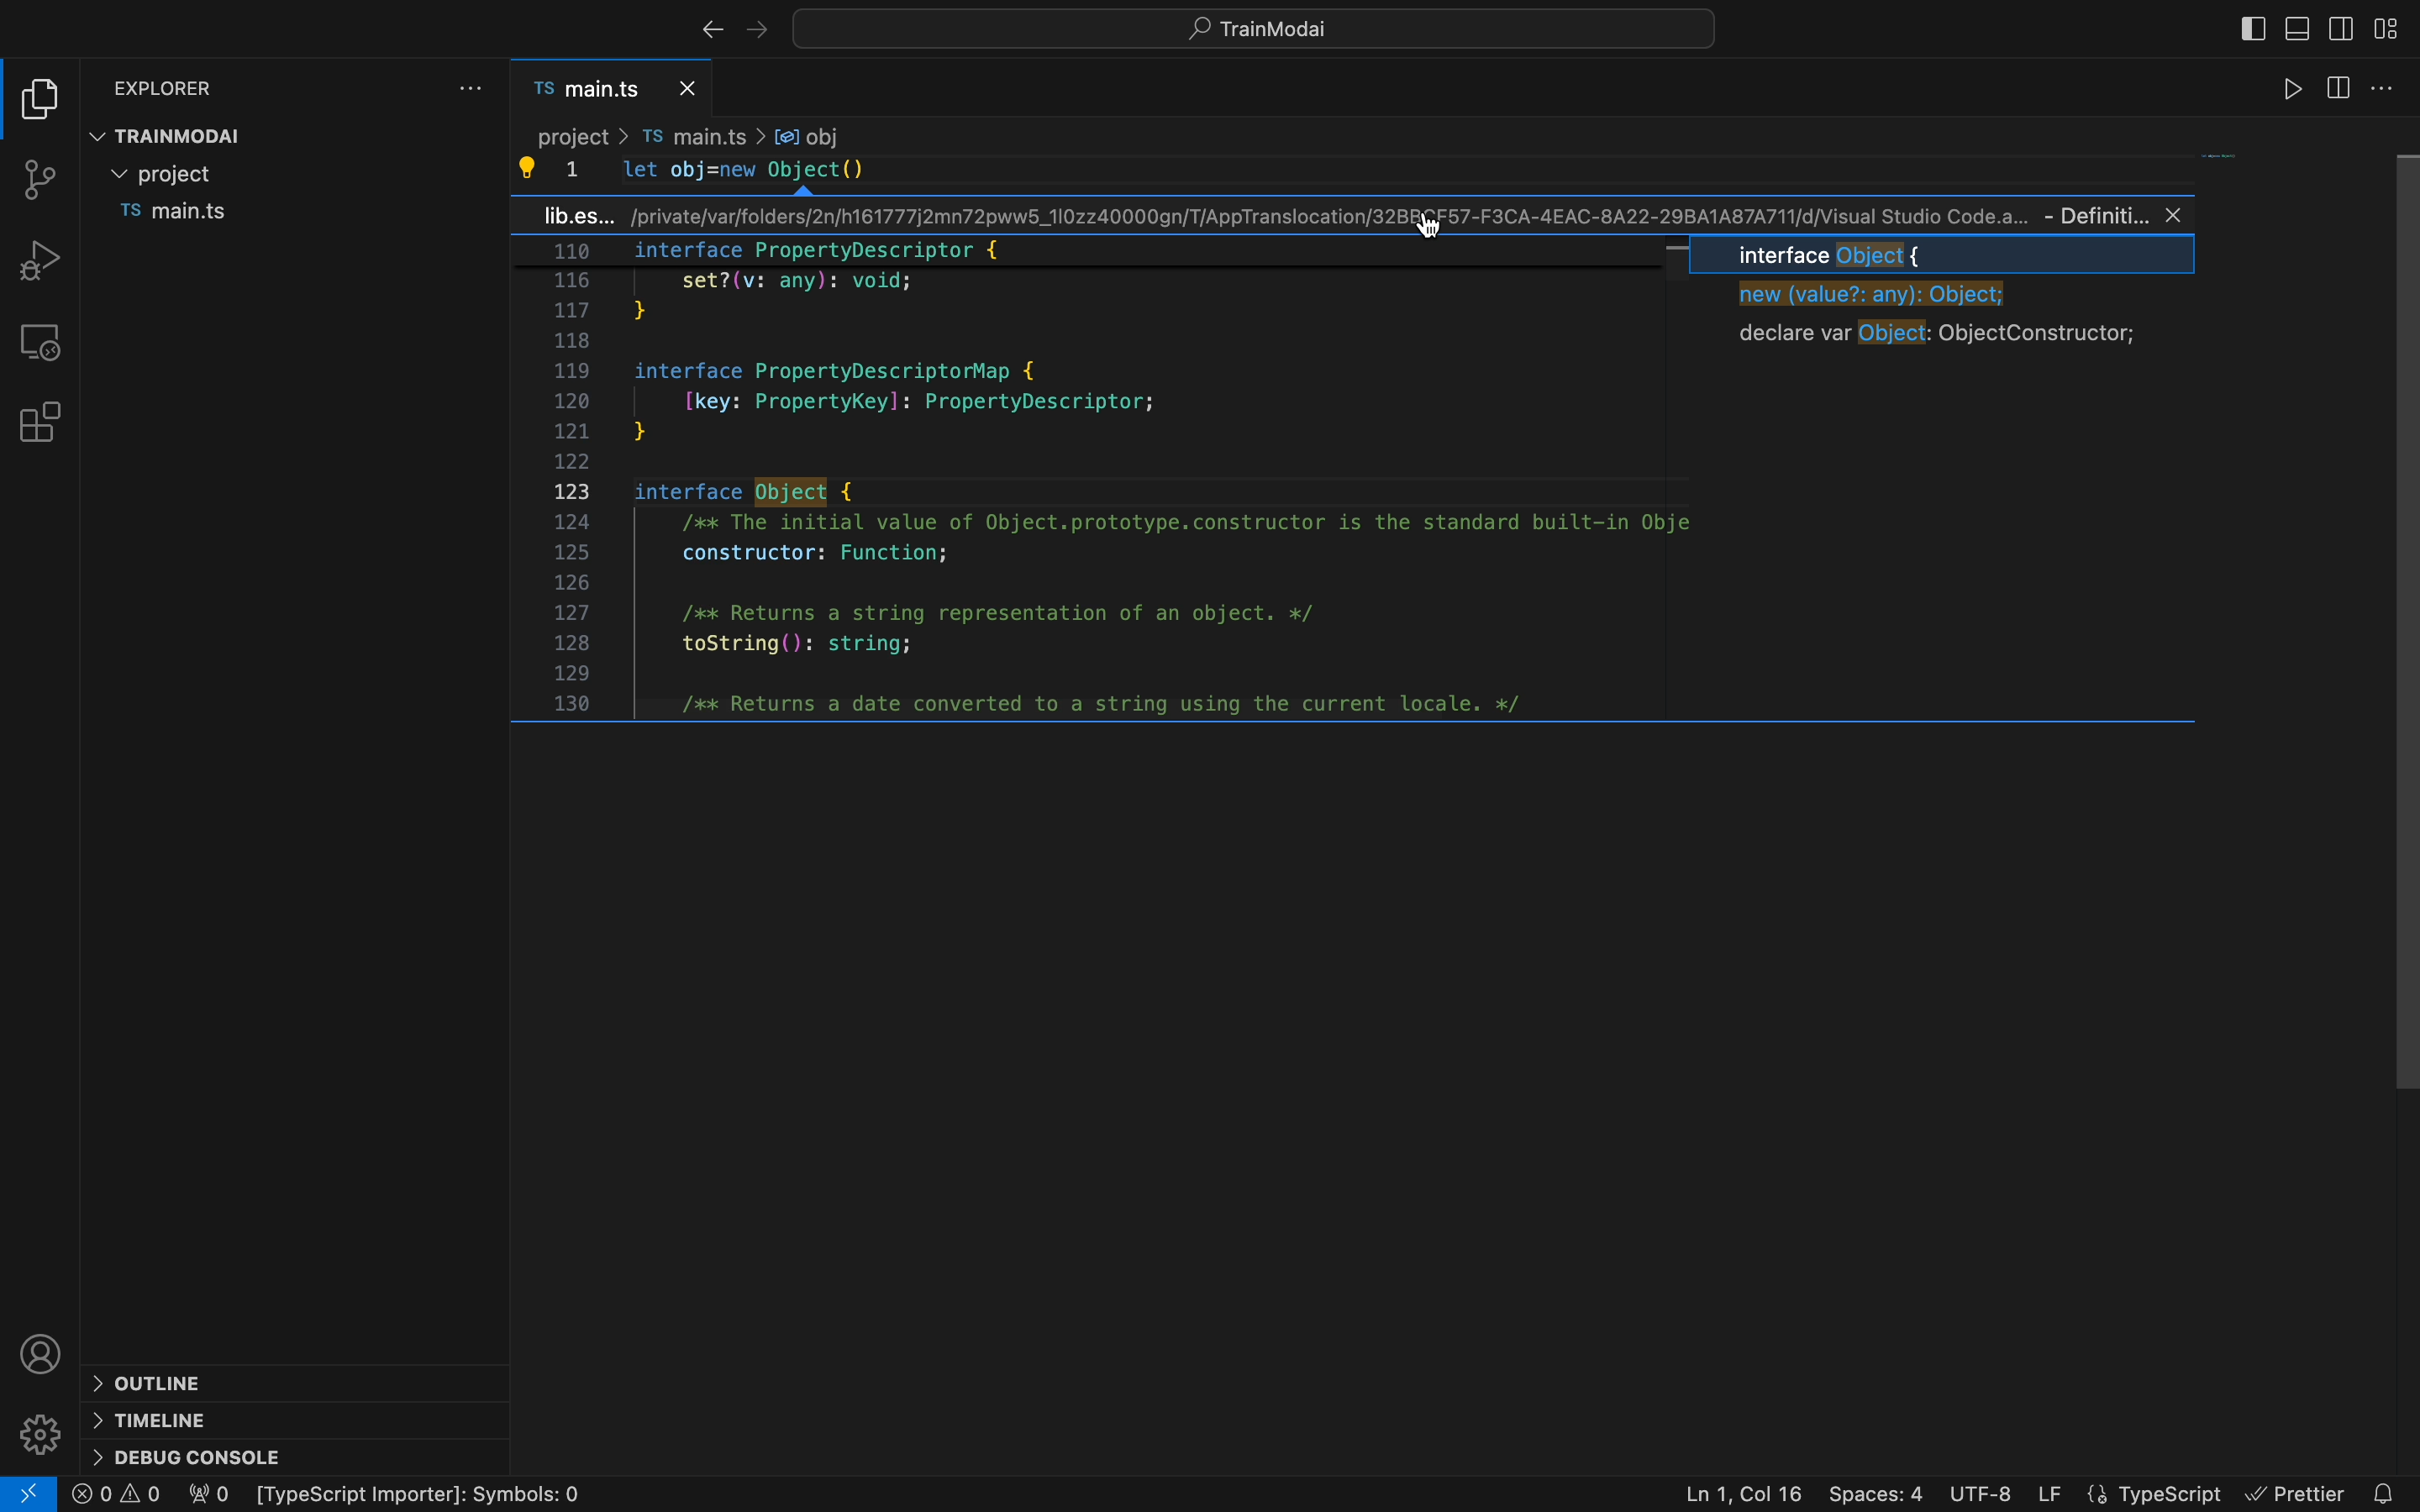 This screenshot has width=2420, height=1512. What do you see at coordinates (2157, 1491) in the screenshot?
I see `Typescript` at bounding box center [2157, 1491].